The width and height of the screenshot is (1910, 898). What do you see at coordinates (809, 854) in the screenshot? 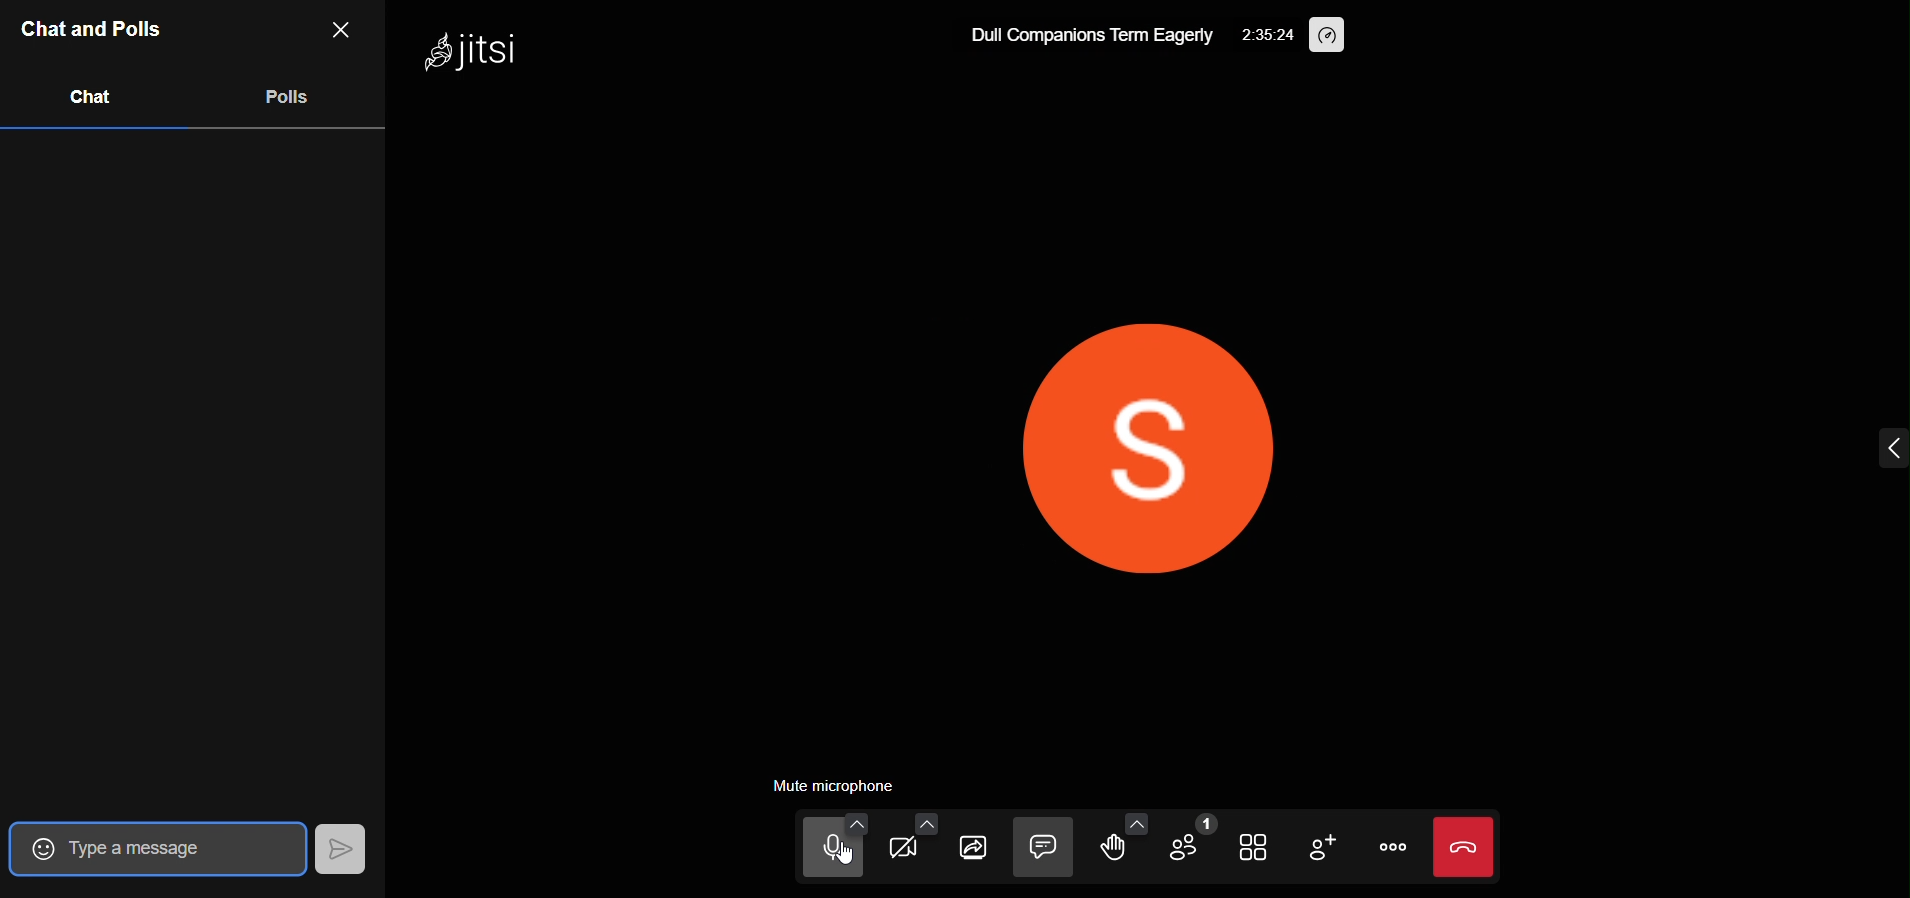
I see `microphone ` at bounding box center [809, 854].